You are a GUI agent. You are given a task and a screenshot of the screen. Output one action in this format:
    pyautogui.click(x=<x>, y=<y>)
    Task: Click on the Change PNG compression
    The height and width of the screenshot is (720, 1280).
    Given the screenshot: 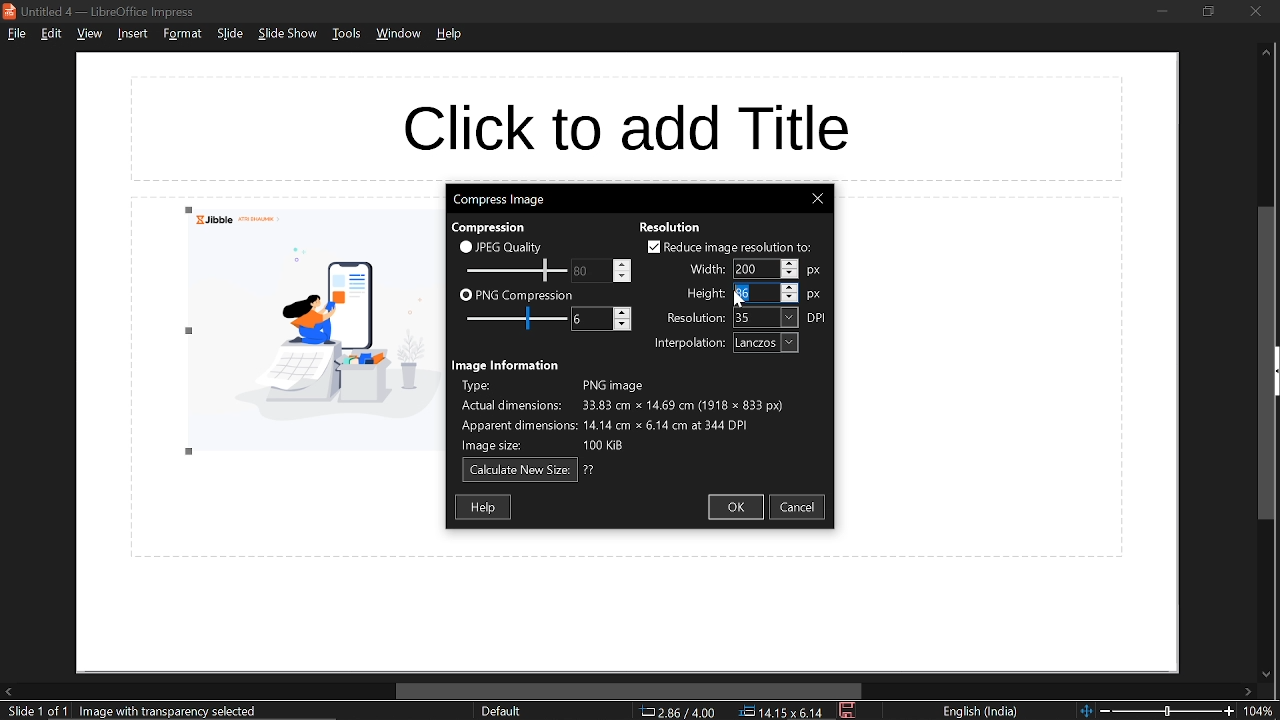 What is the action you would take?
    pyautogui.click(x=591, y=319)
    